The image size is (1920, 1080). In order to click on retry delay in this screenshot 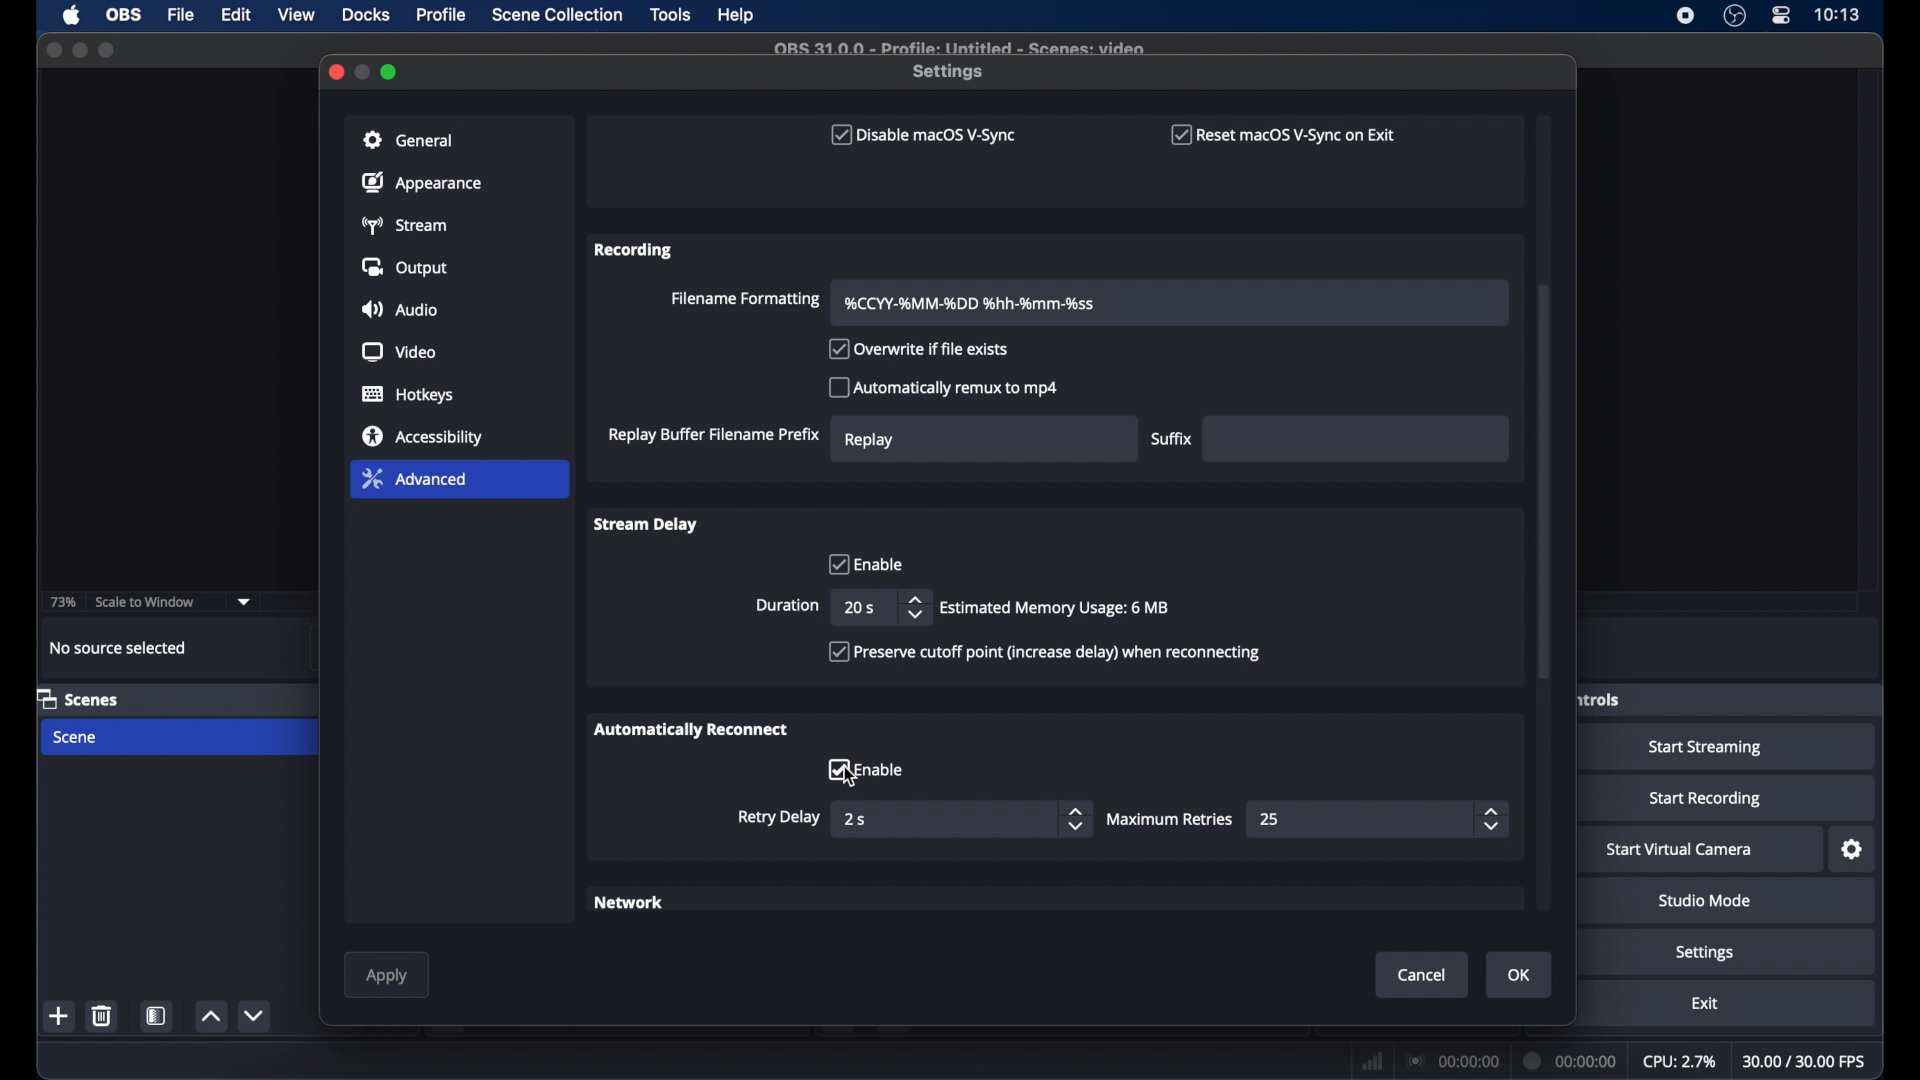, I will do `click(779, 817)`.